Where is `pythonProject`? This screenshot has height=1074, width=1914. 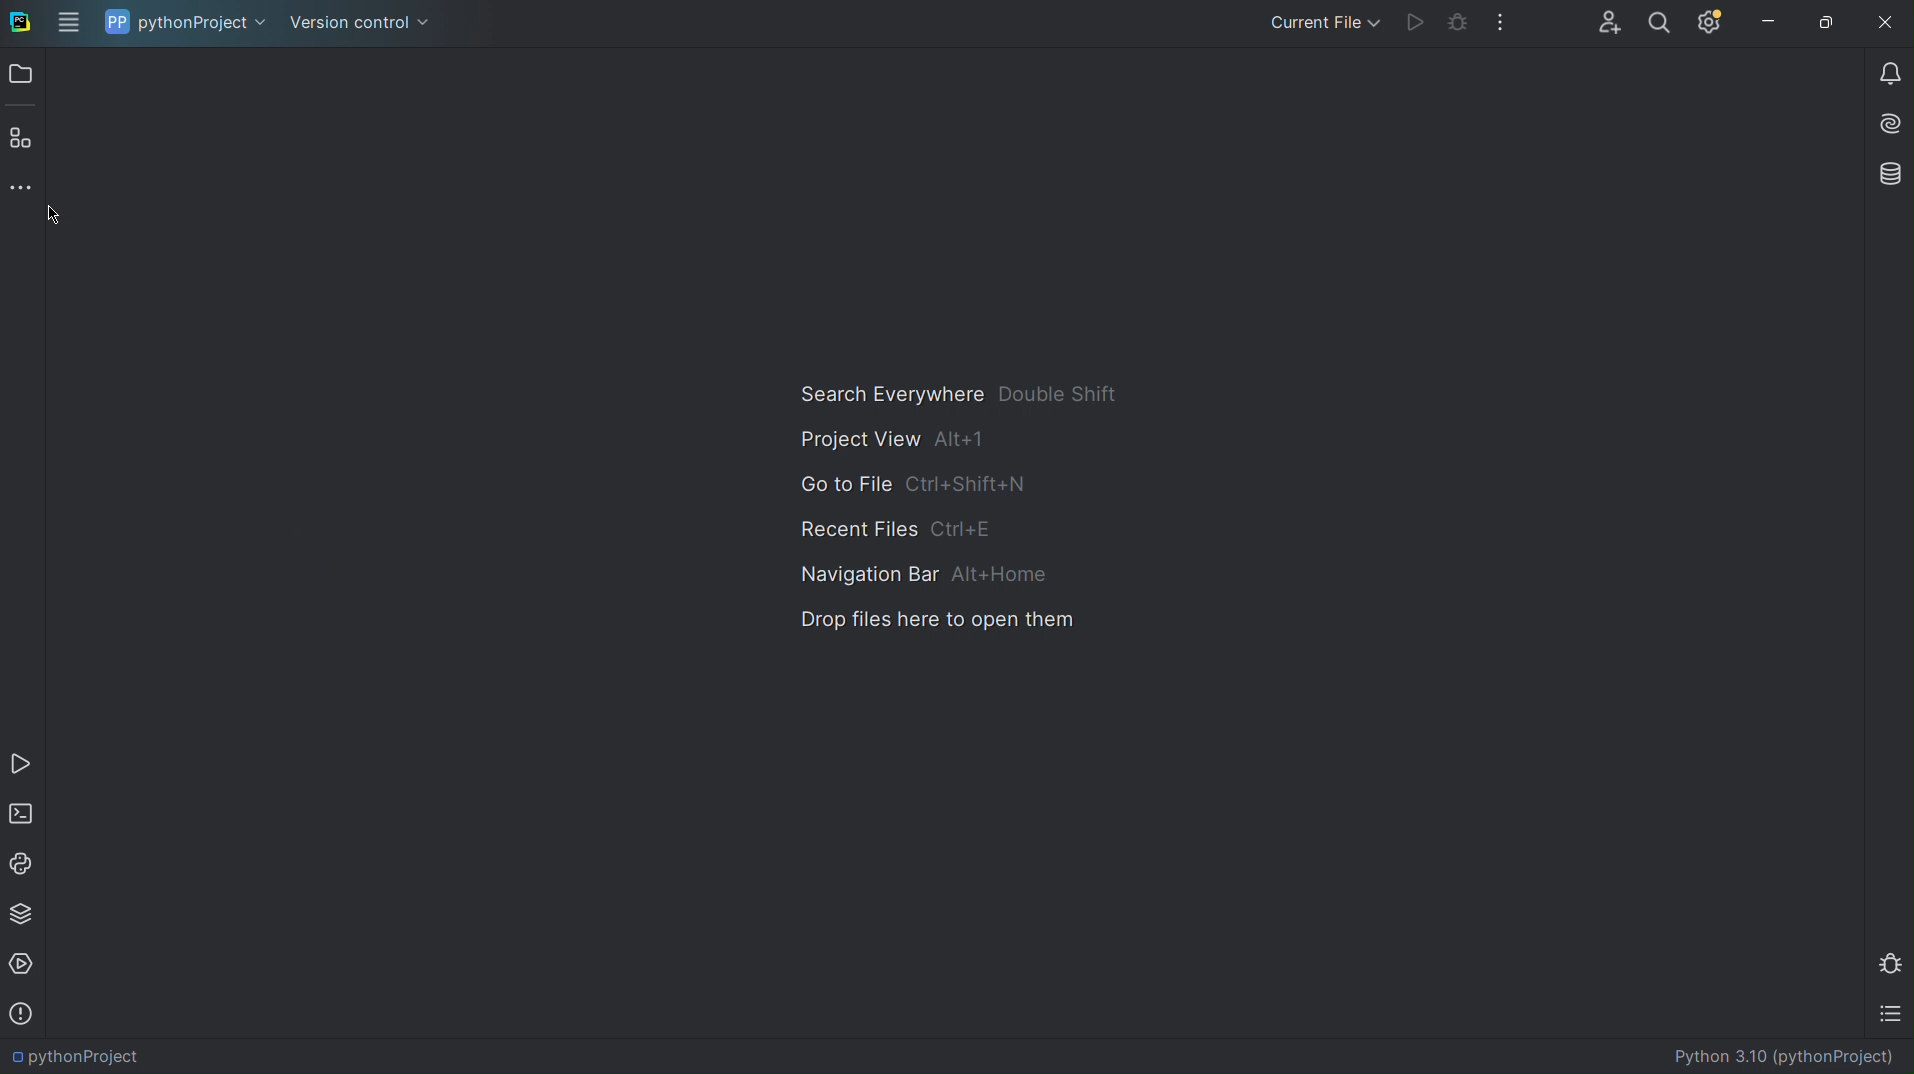
pythonProject is located at coordinates (186, 21).